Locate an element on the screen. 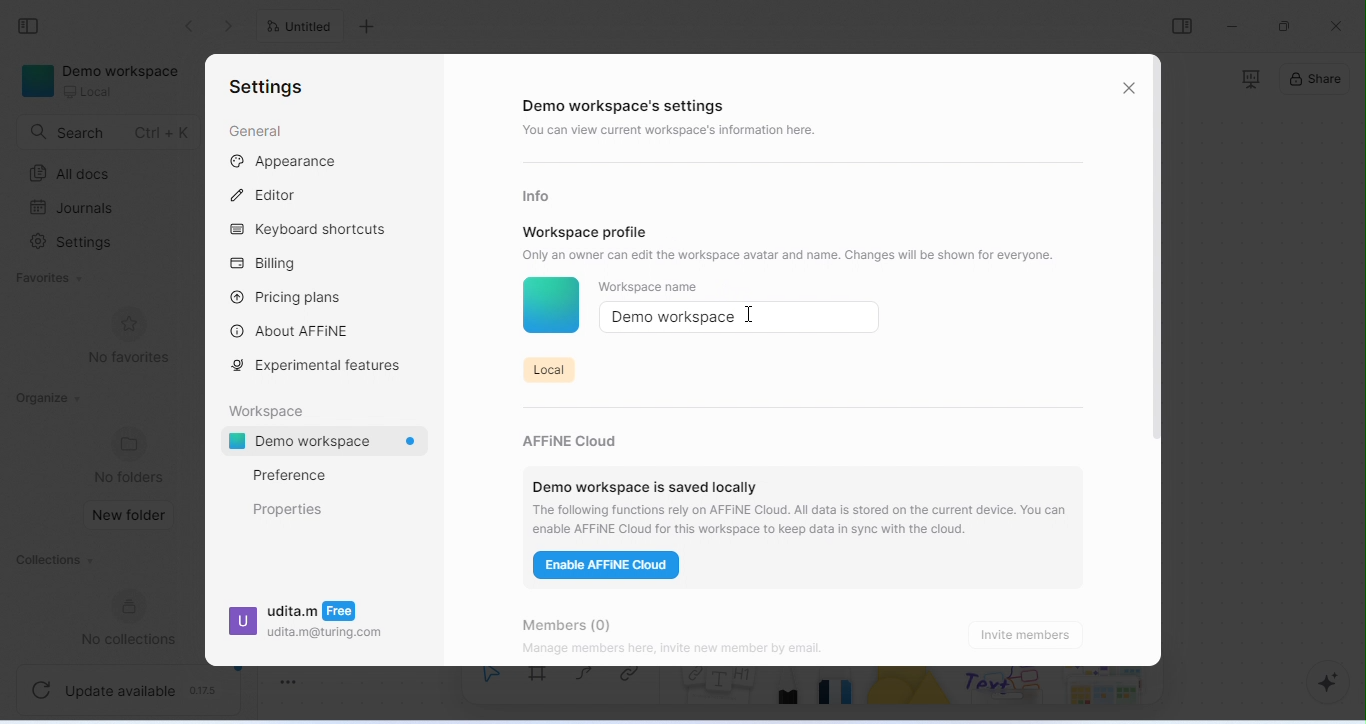  ‘The following functions rely on AFFINE Cloud. All data is stored on the current device. You can enable AFFINE Cloud for this workspace to keep data in sync with the cloud. is located at coordinates (804, 519).